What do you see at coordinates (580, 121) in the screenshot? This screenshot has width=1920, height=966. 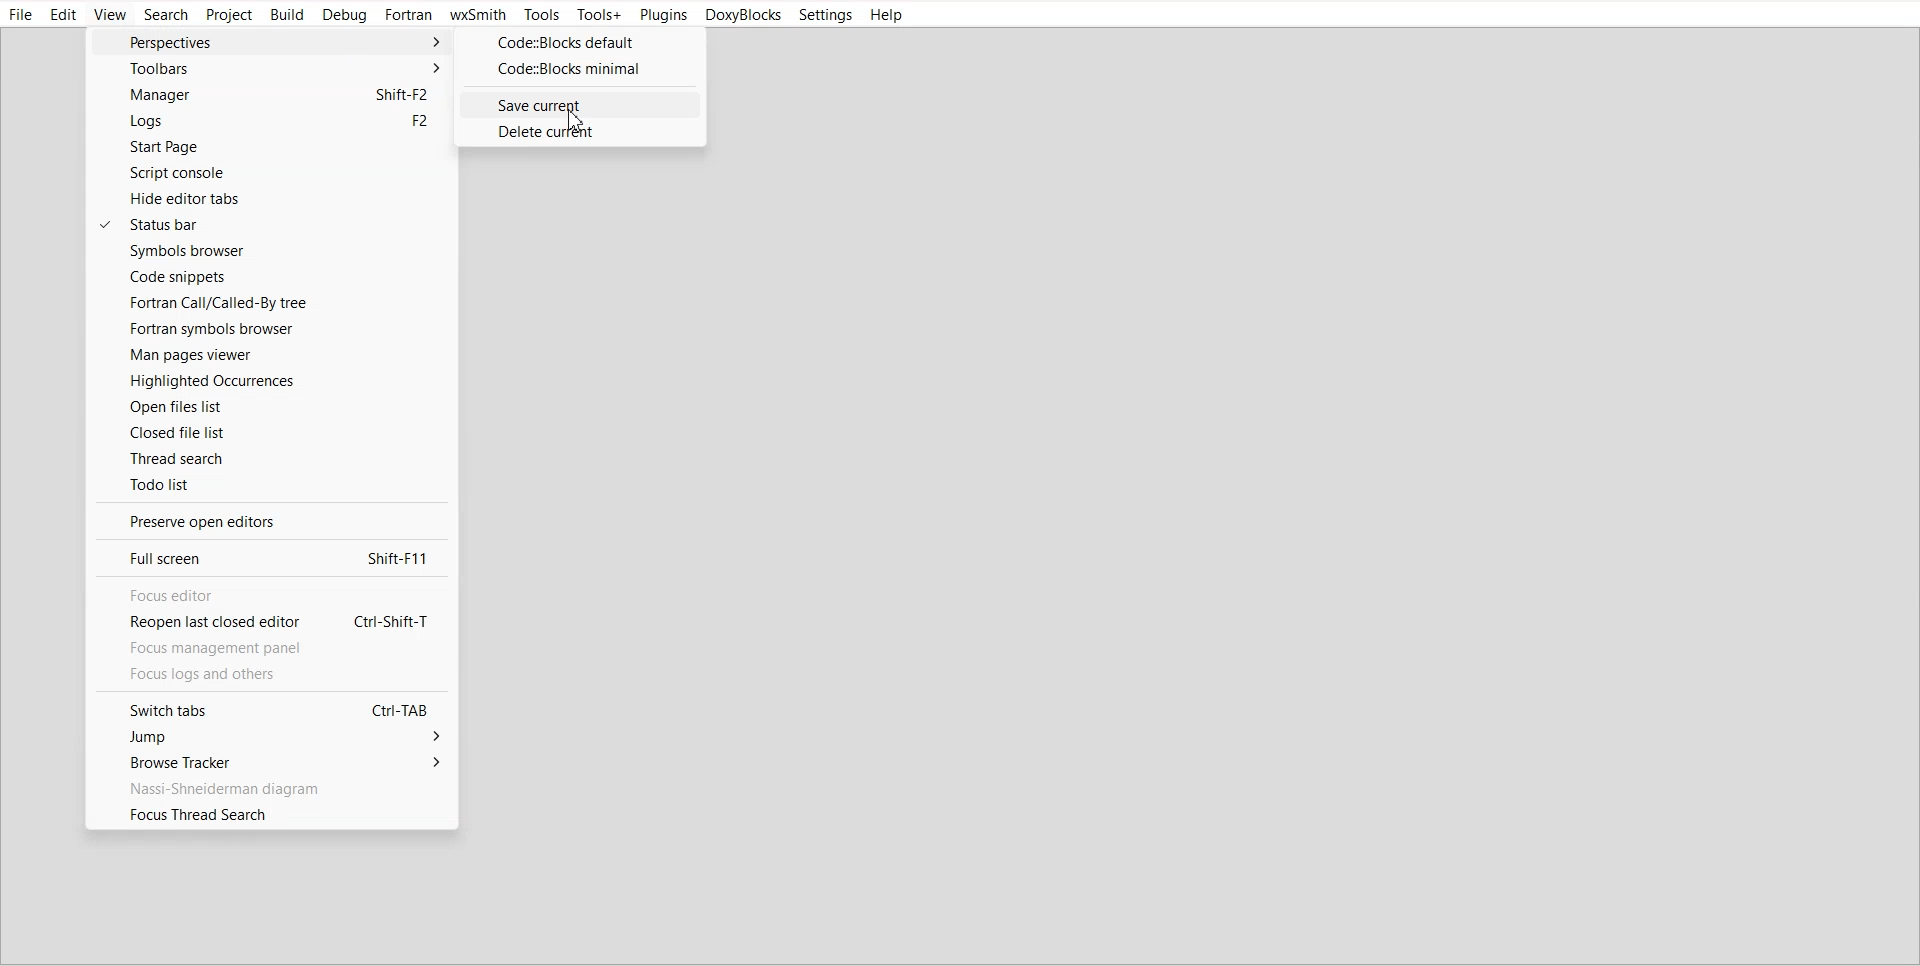 I see `Cursor` at bounding box center [580, 121].